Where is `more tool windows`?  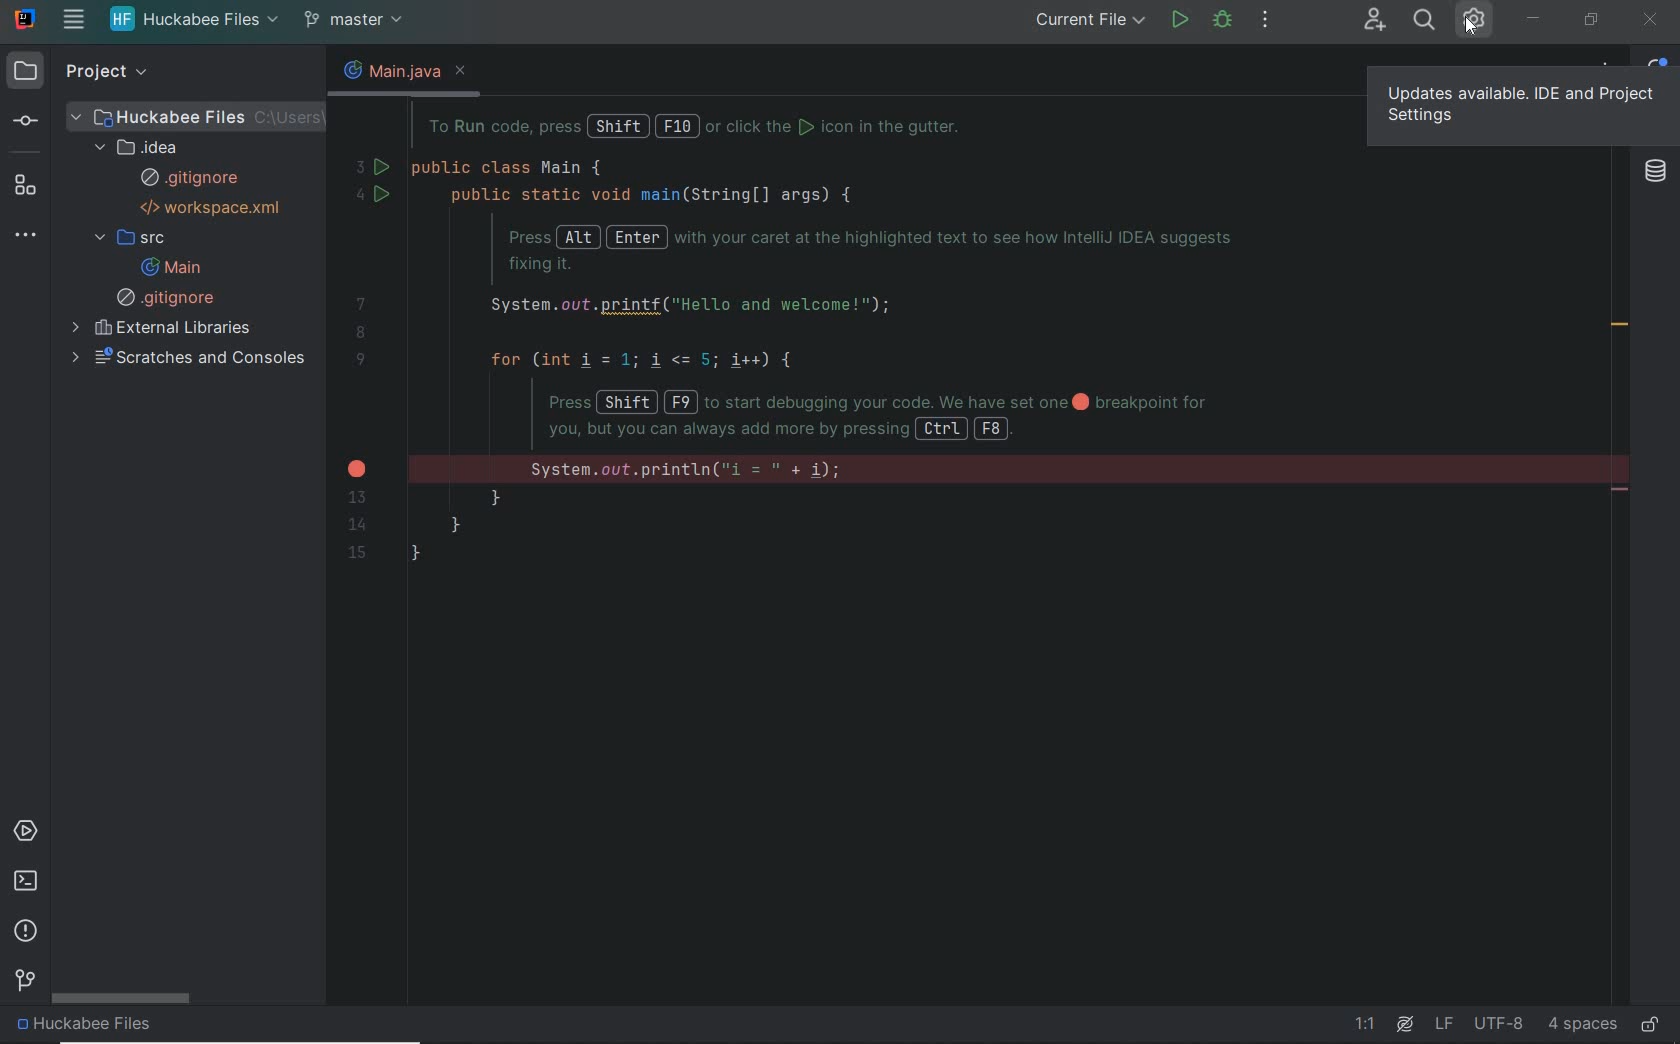 more tool windows is located at coordinates (32, 236).